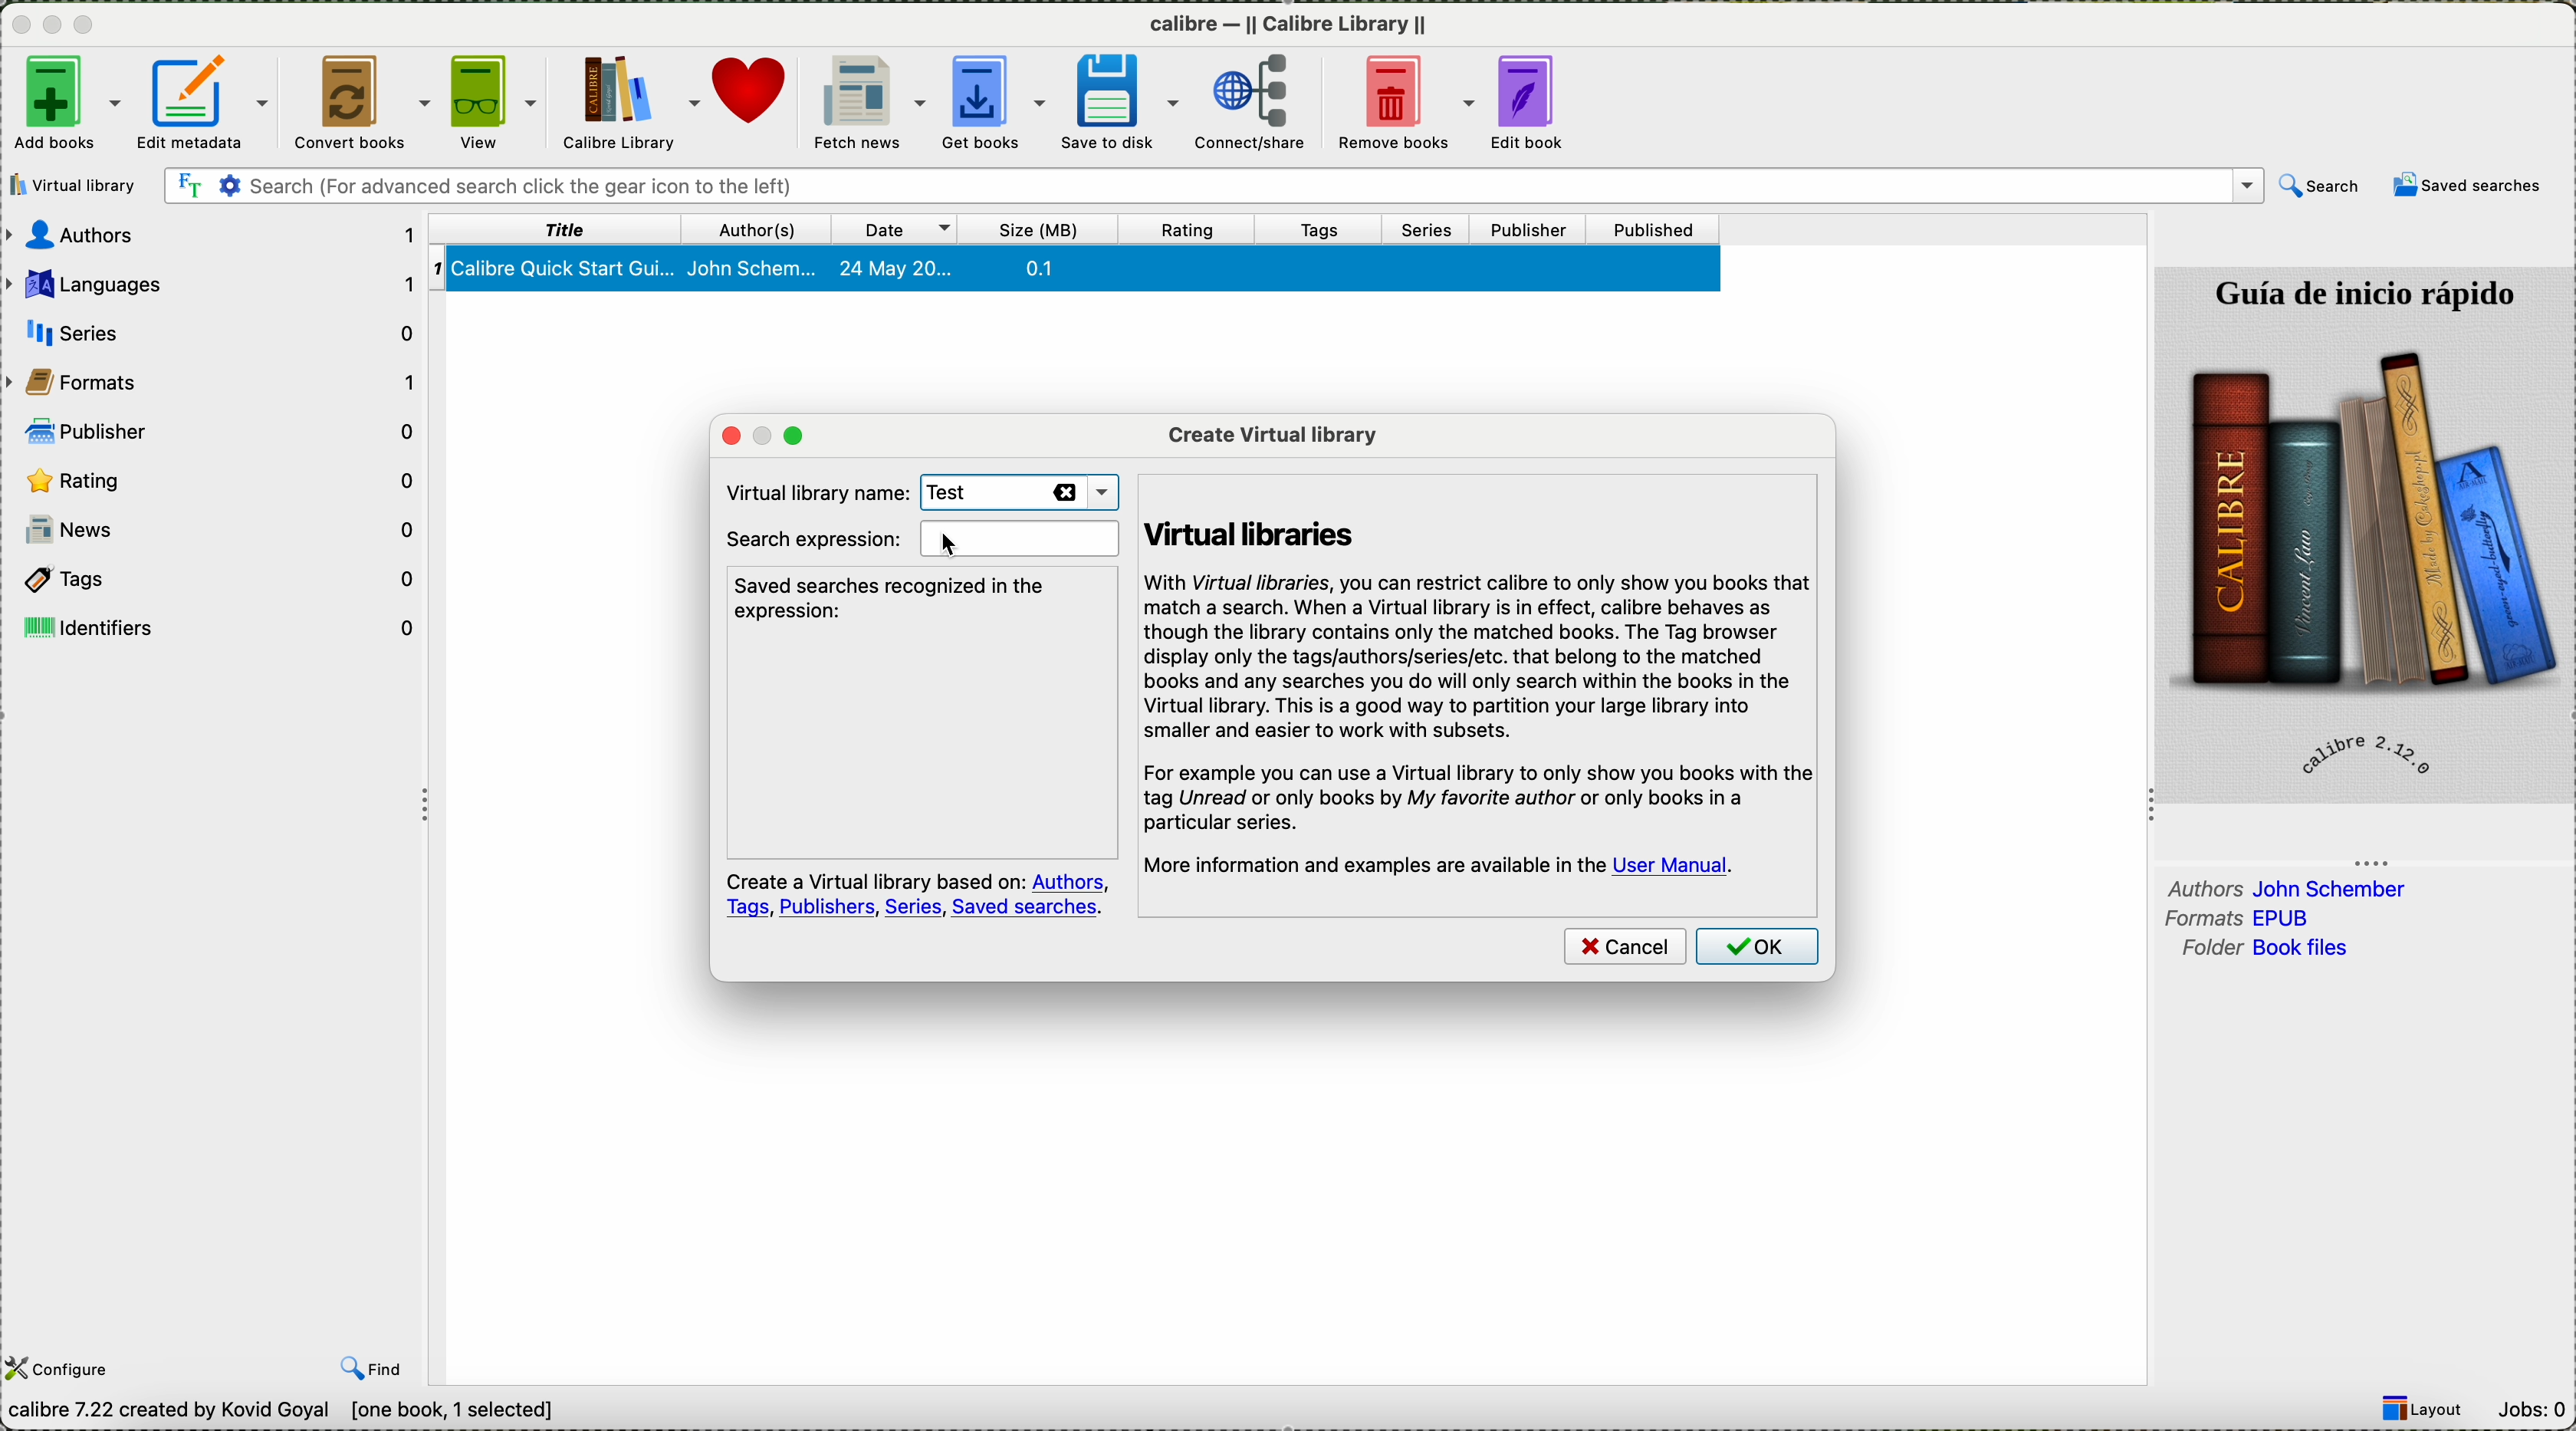 The image size is (2576, 1431). I want to click on series, so click(1436, 228).